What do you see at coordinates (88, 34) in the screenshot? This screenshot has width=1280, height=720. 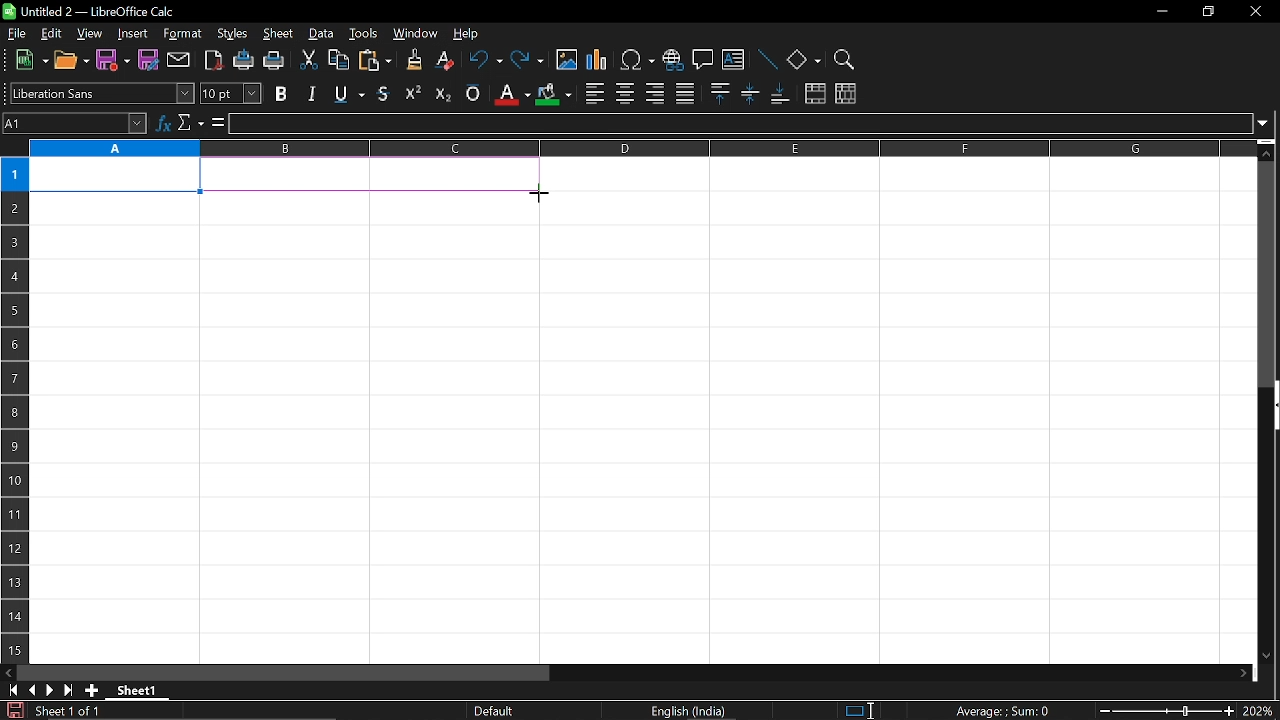 I see `view` at bounding box center [88, 34].